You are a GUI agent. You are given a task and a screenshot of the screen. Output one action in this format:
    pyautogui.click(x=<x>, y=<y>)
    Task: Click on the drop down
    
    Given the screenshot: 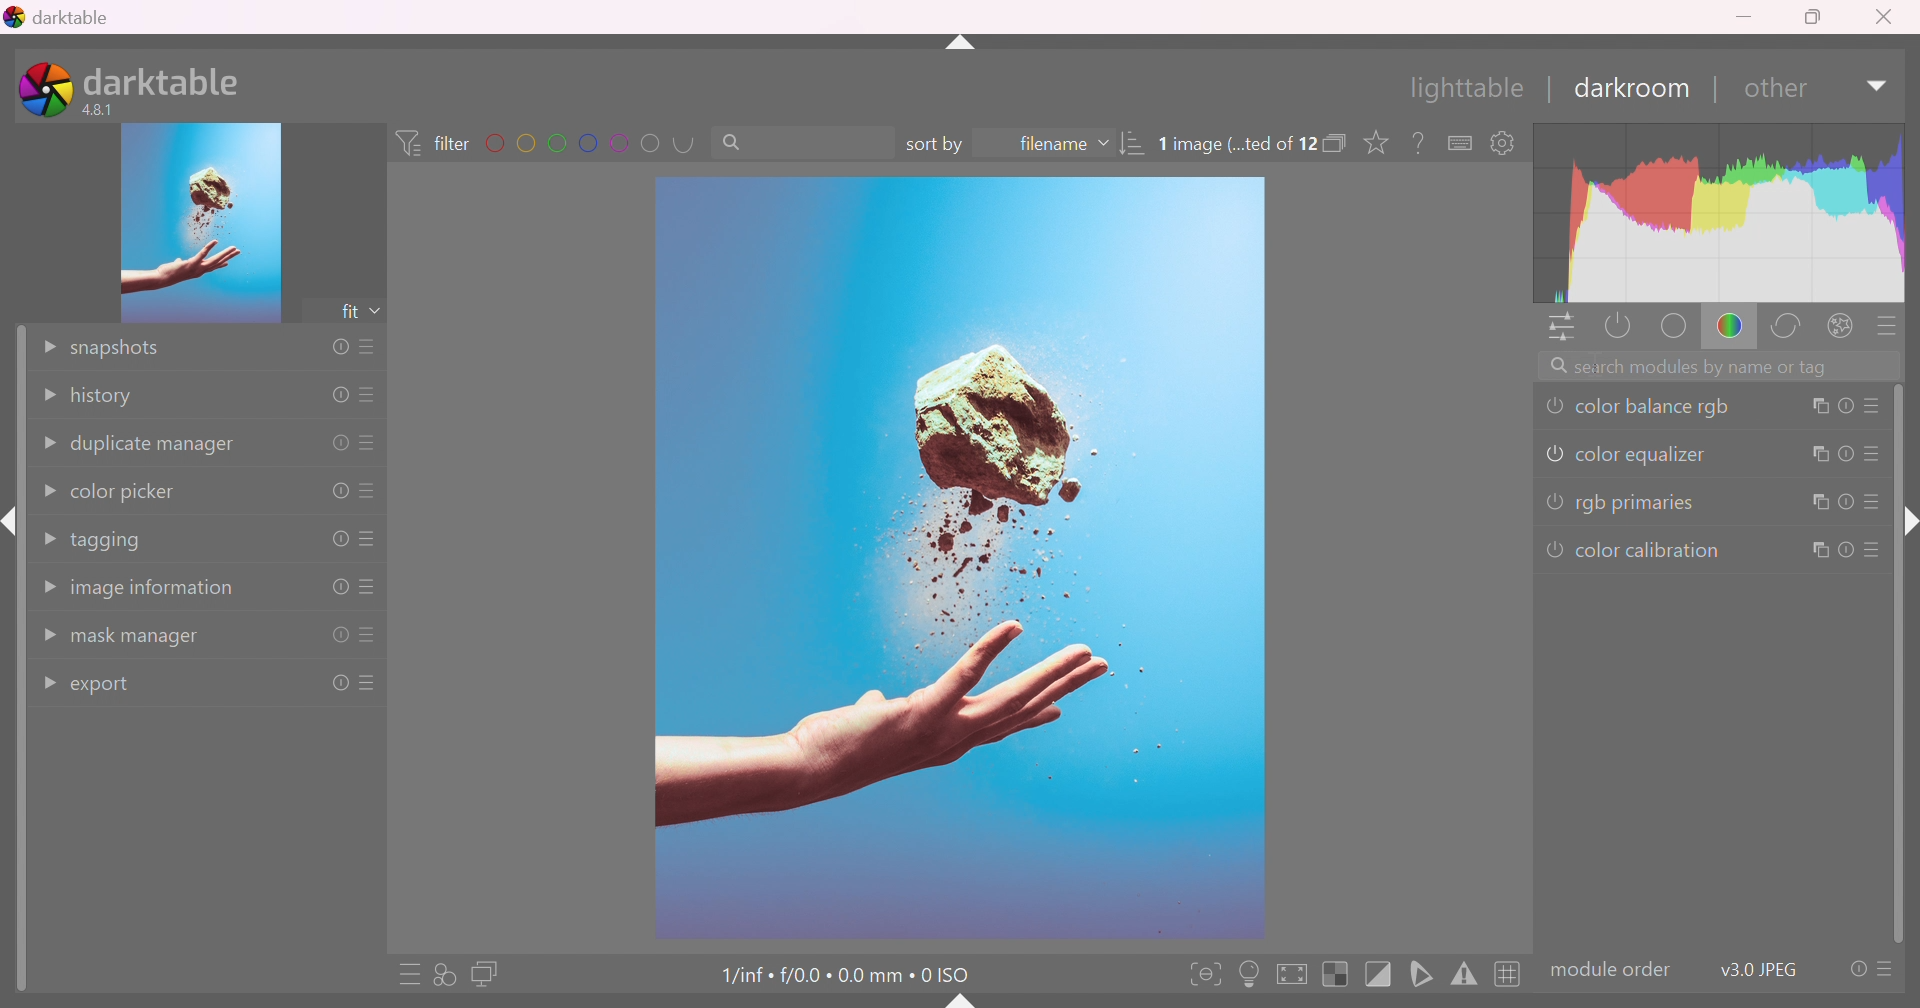 What is the action you would take?
    pyautogui.click(x=380, y=311)
    